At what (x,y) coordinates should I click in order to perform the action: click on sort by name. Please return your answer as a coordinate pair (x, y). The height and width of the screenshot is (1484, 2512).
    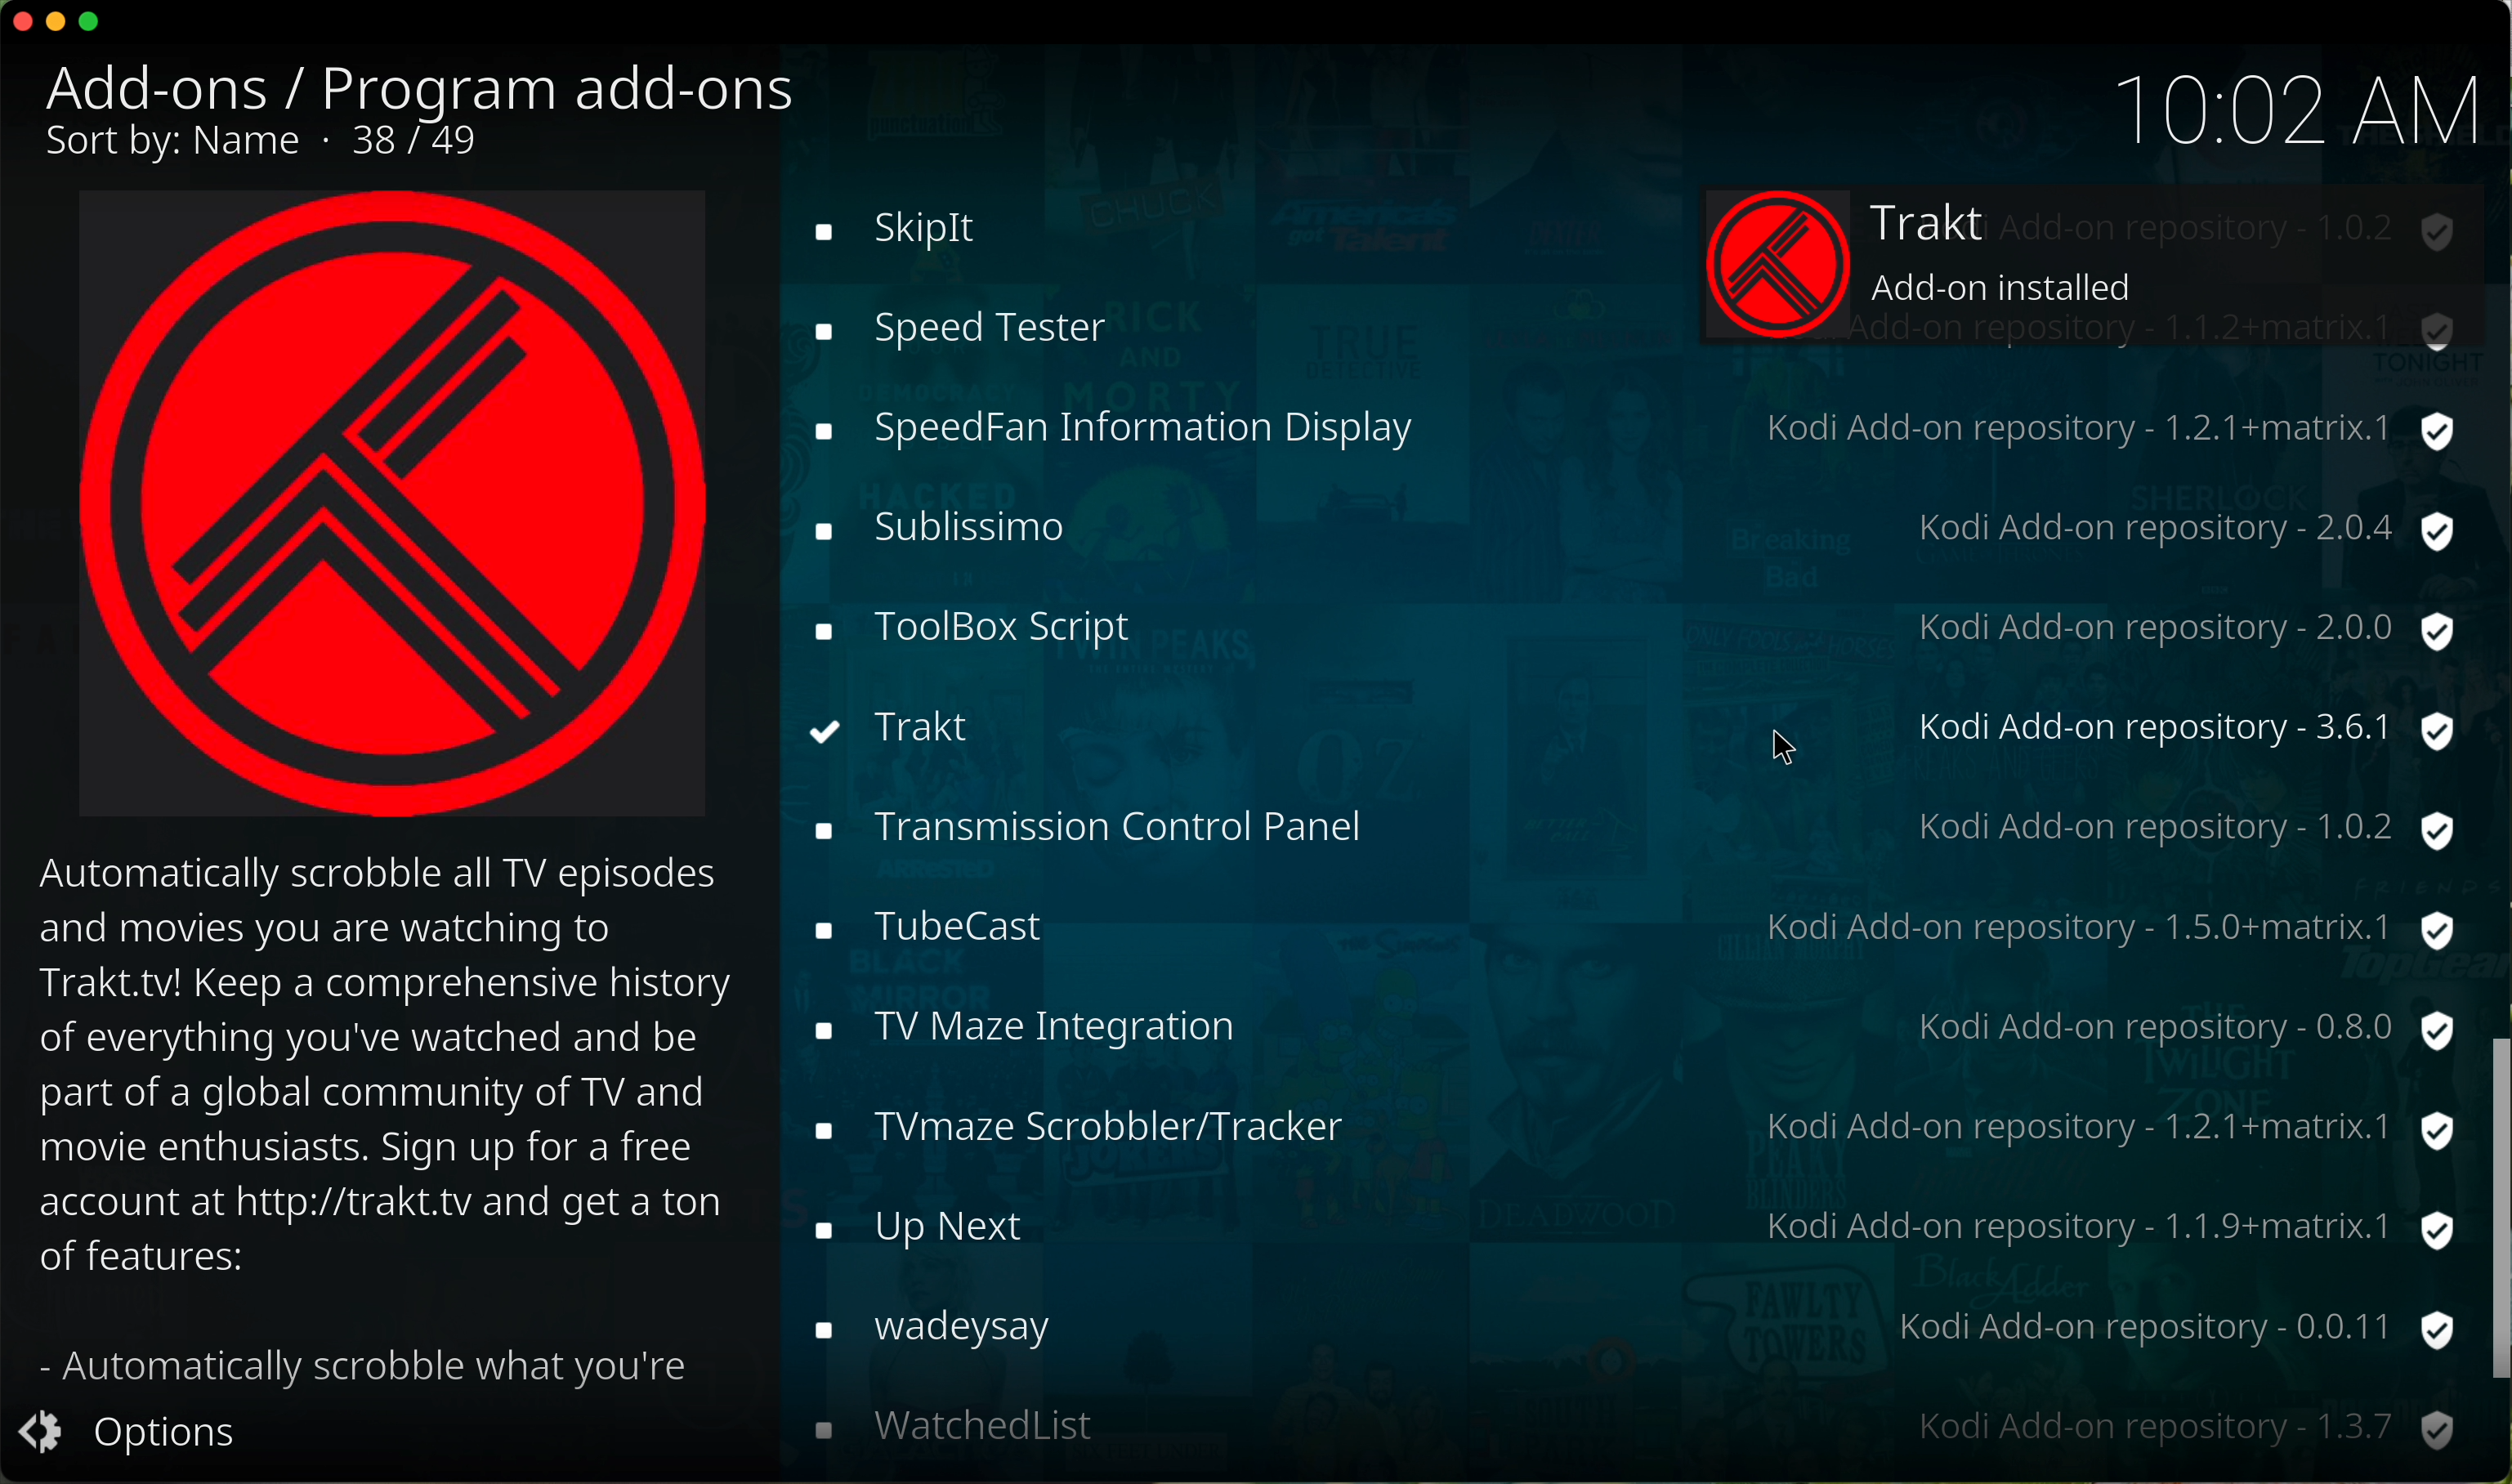
    Looking at the image, I should click on (185, 148).